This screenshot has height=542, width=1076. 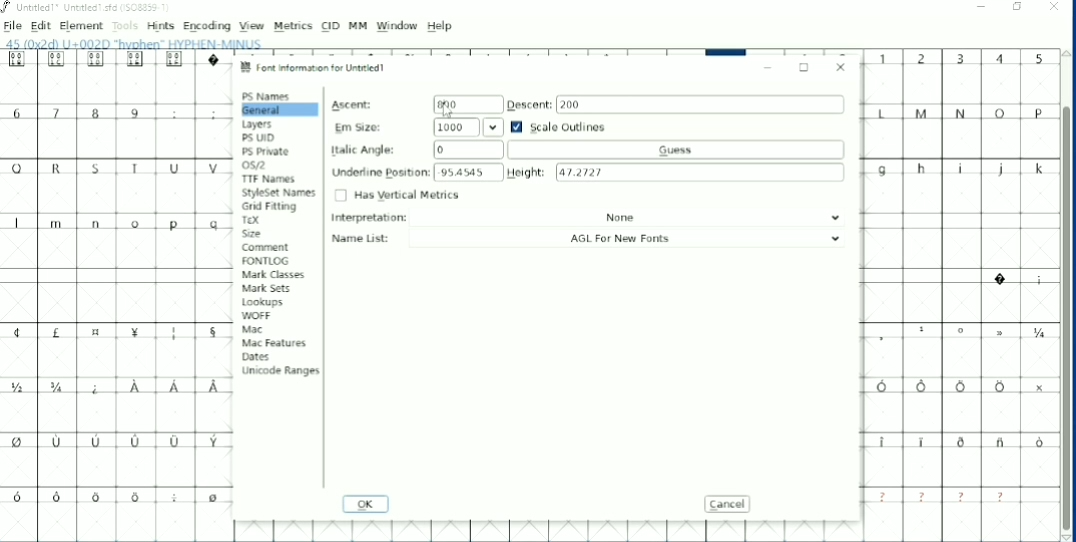 What do you see at coordinates (1054, 9) in the screenshot?
I see `Close` at bounding box center [1054, 9].